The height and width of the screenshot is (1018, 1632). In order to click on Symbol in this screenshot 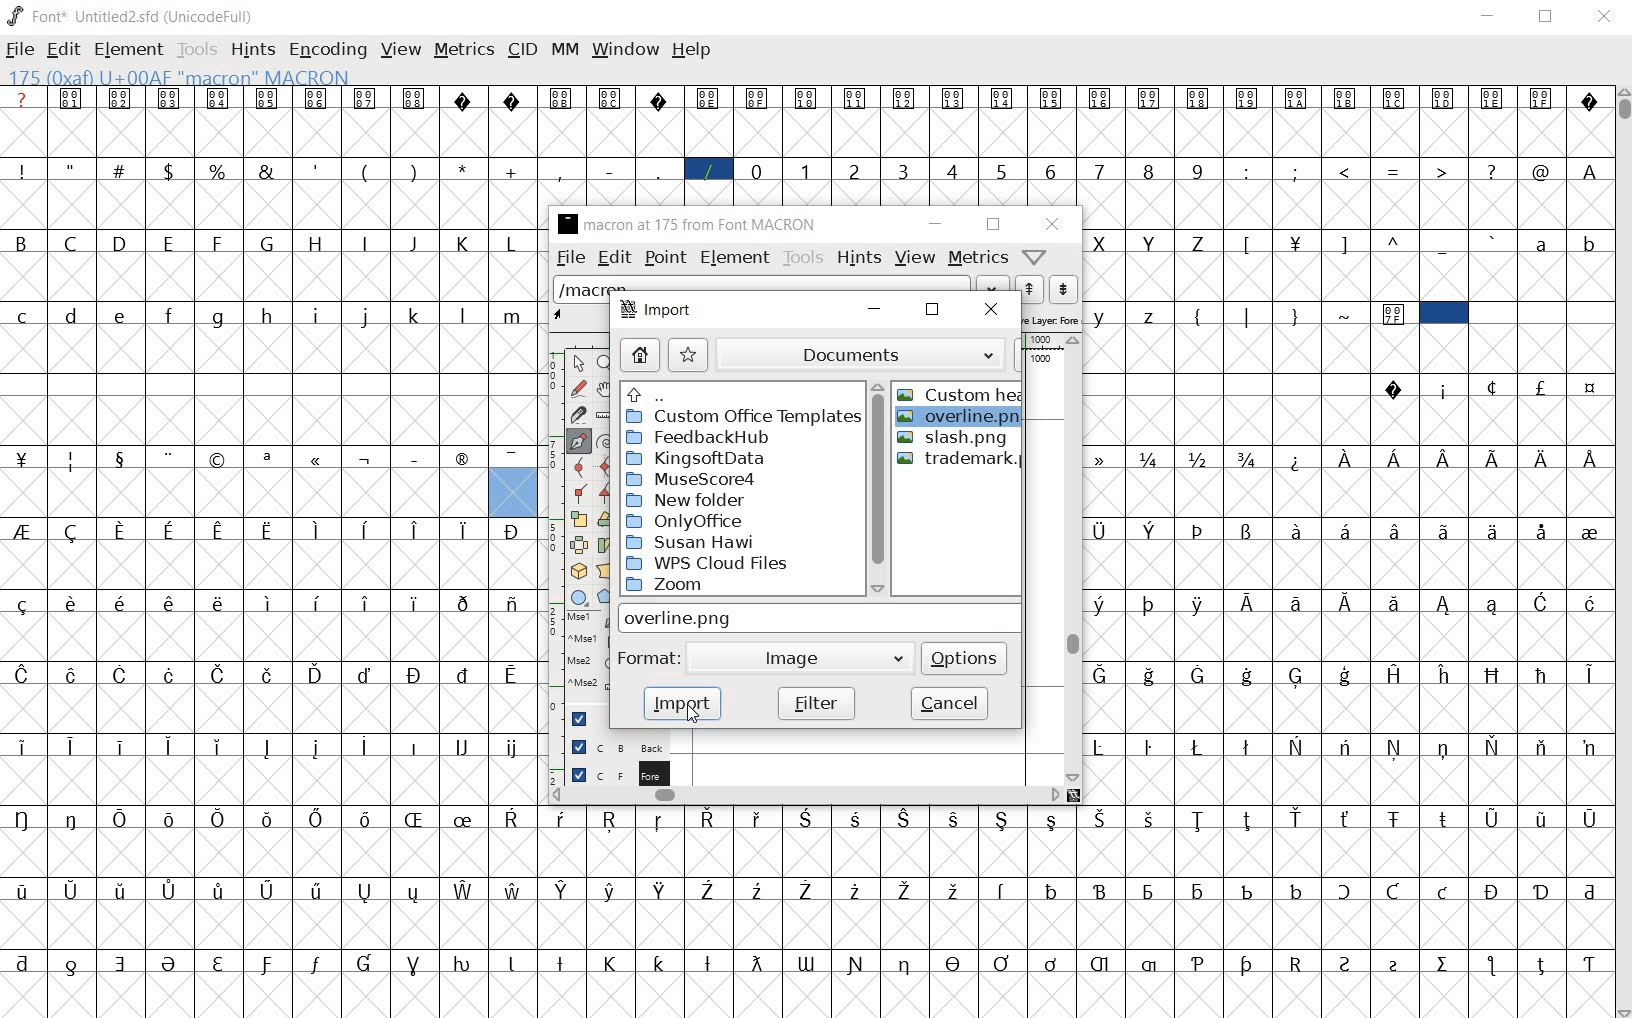, I will do `click(1542, 456)`.